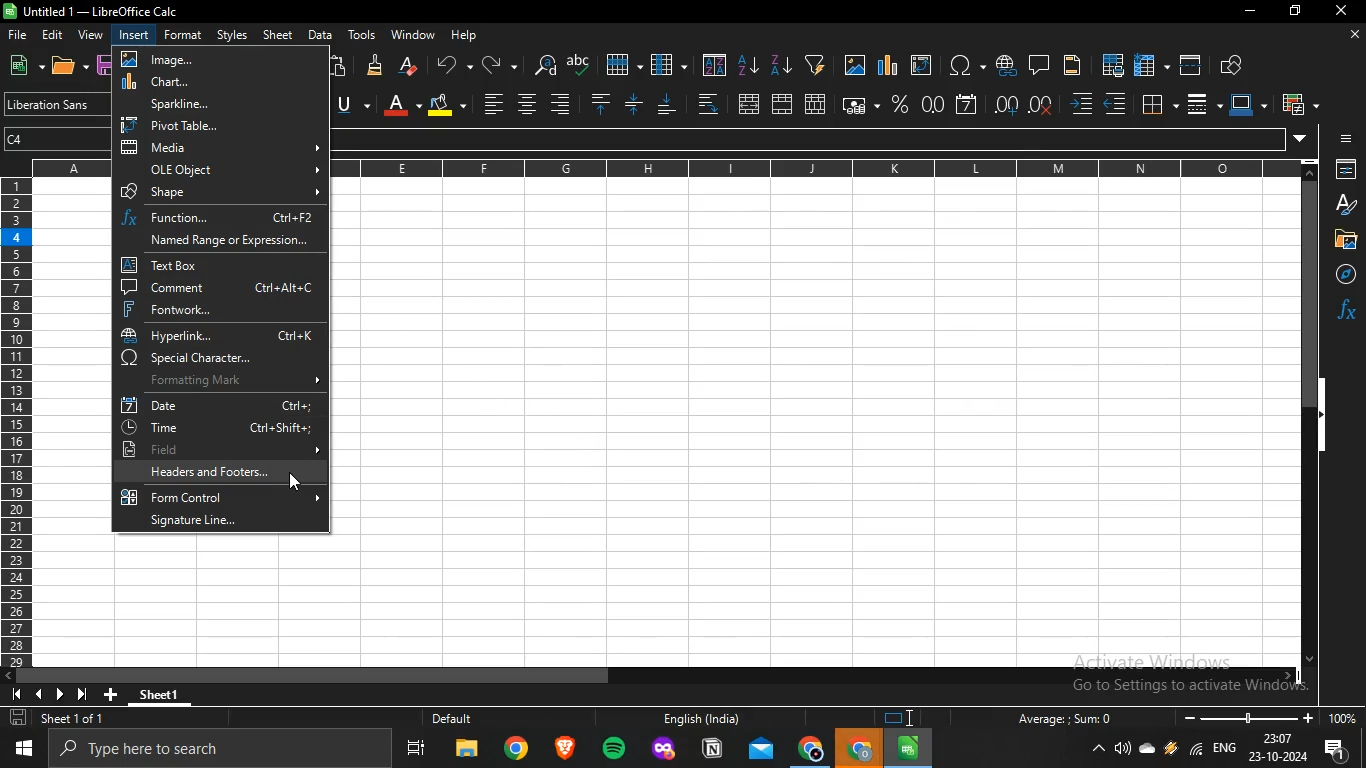 The image size is (1366, 768). Describe the element at coordinates (20, 64) in the screenshot. I see `new ` at that location.